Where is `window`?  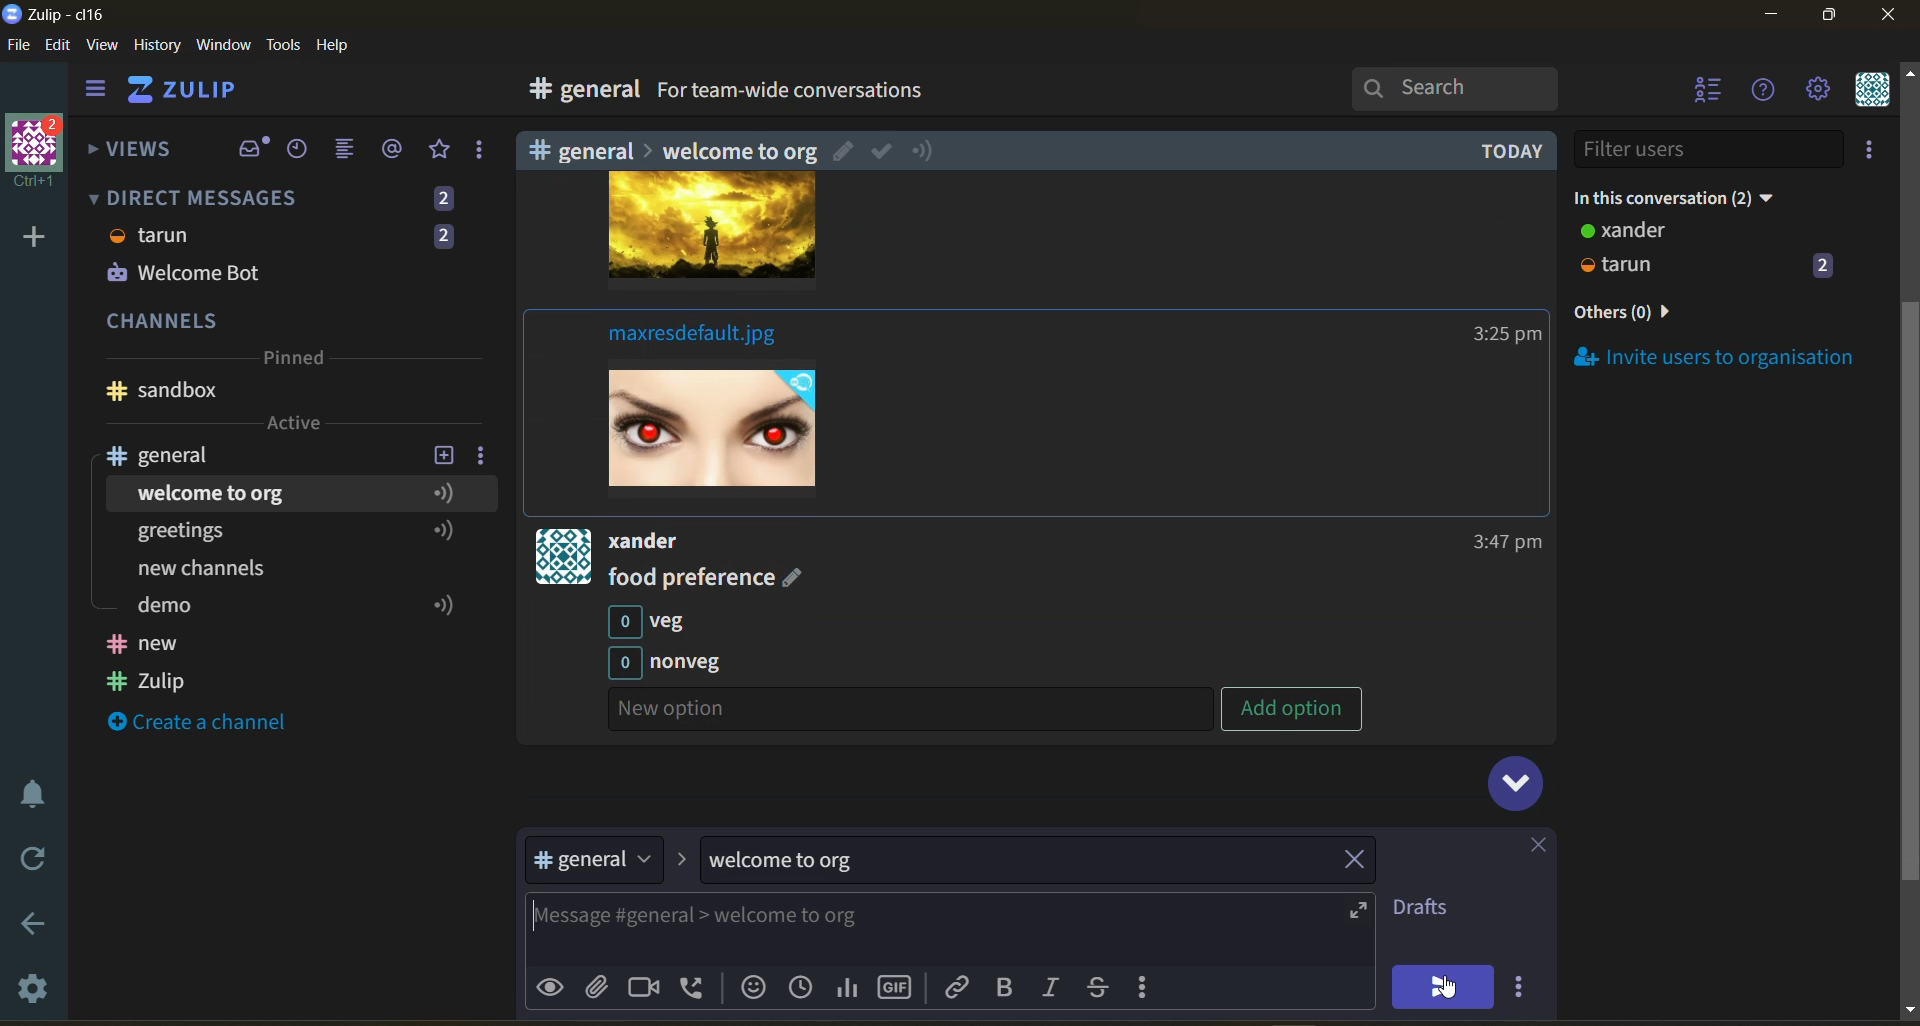
window is located at coordinates (221, 46).